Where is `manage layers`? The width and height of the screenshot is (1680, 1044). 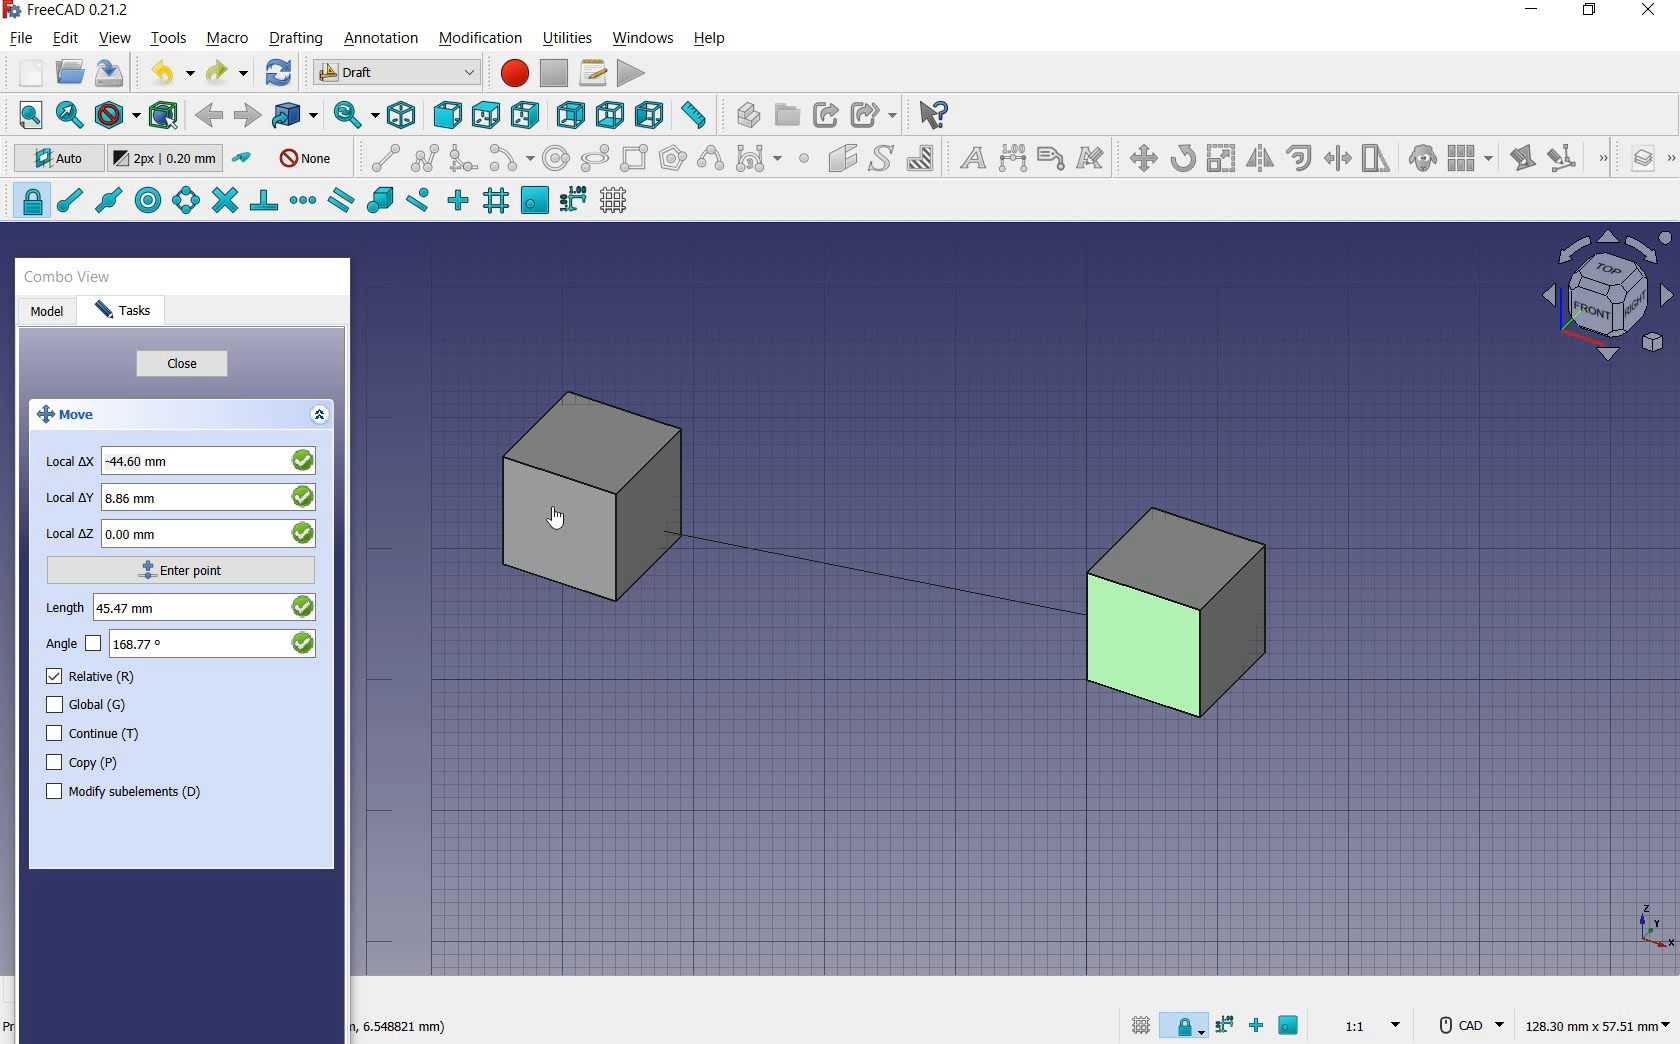 manage layers is located at coordinates (1644, 160).